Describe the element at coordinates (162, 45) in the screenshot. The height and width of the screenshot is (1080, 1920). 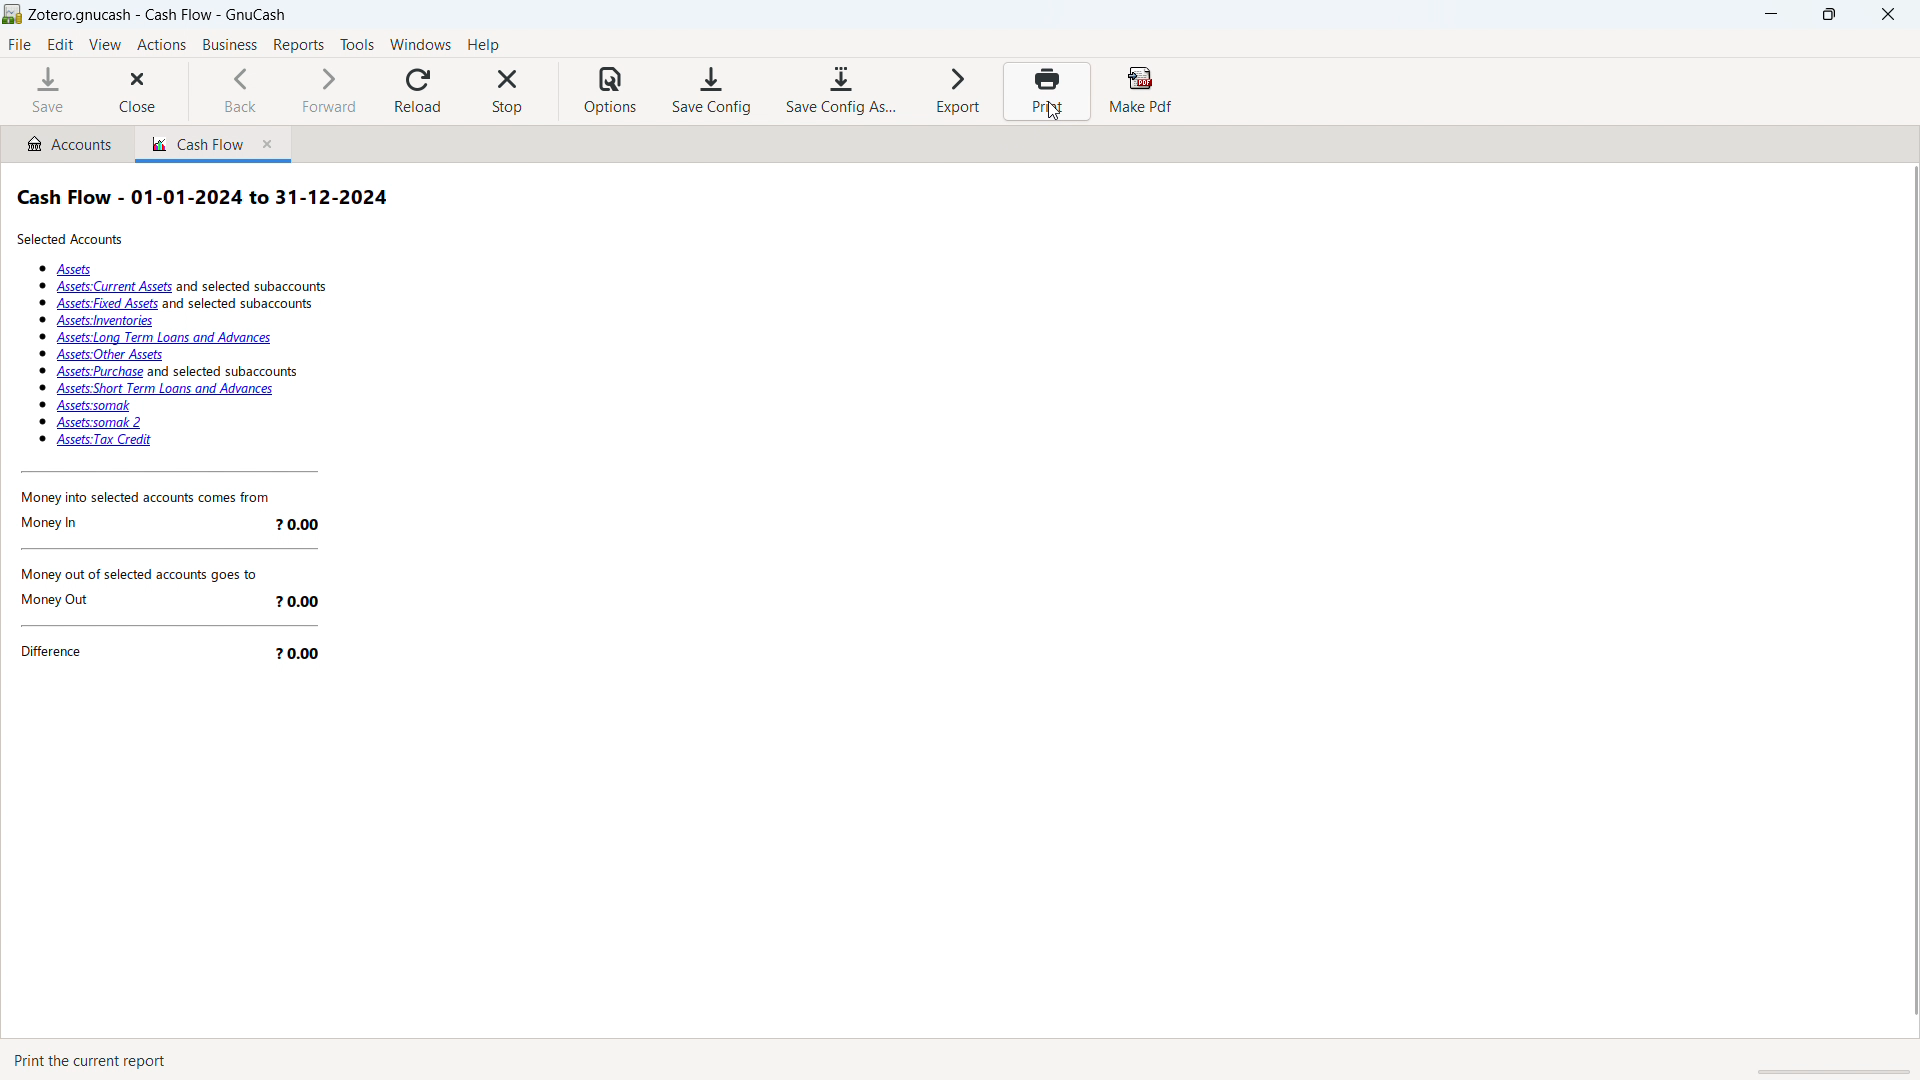
I see `actions` at that location.